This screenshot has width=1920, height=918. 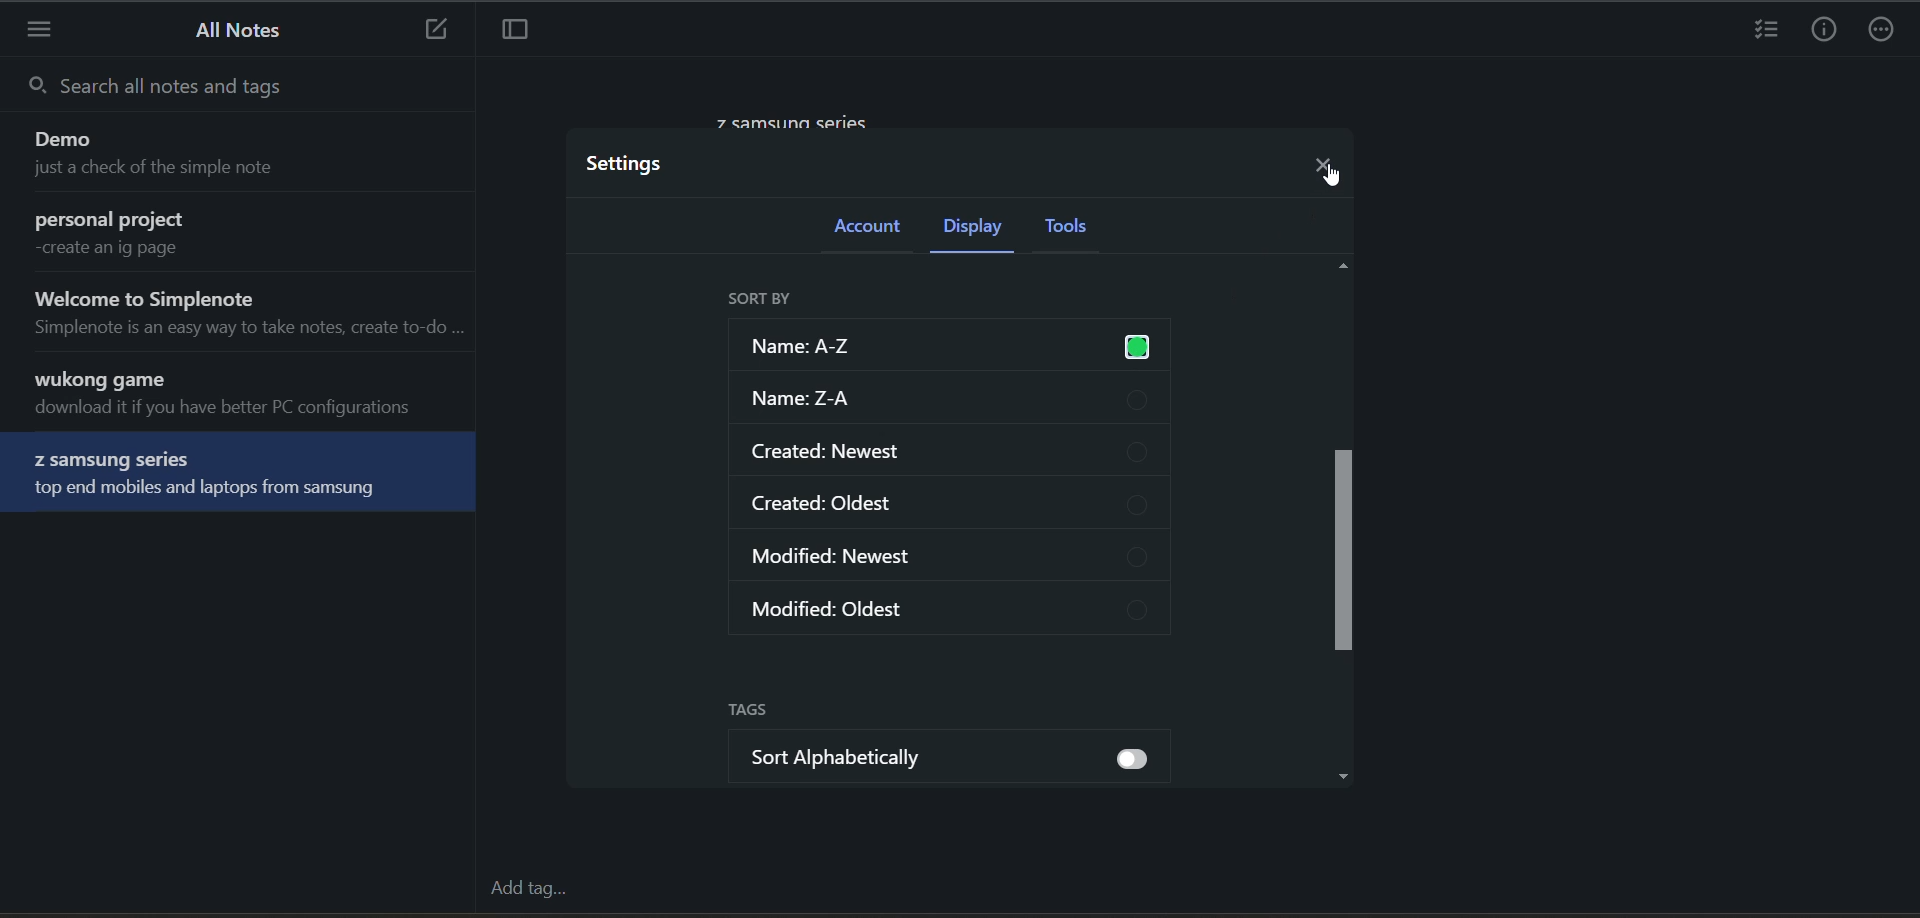 What do you see at coordinates (231, 30) in the screenshot?
I see `all notes` at bounding box center [231, 30].